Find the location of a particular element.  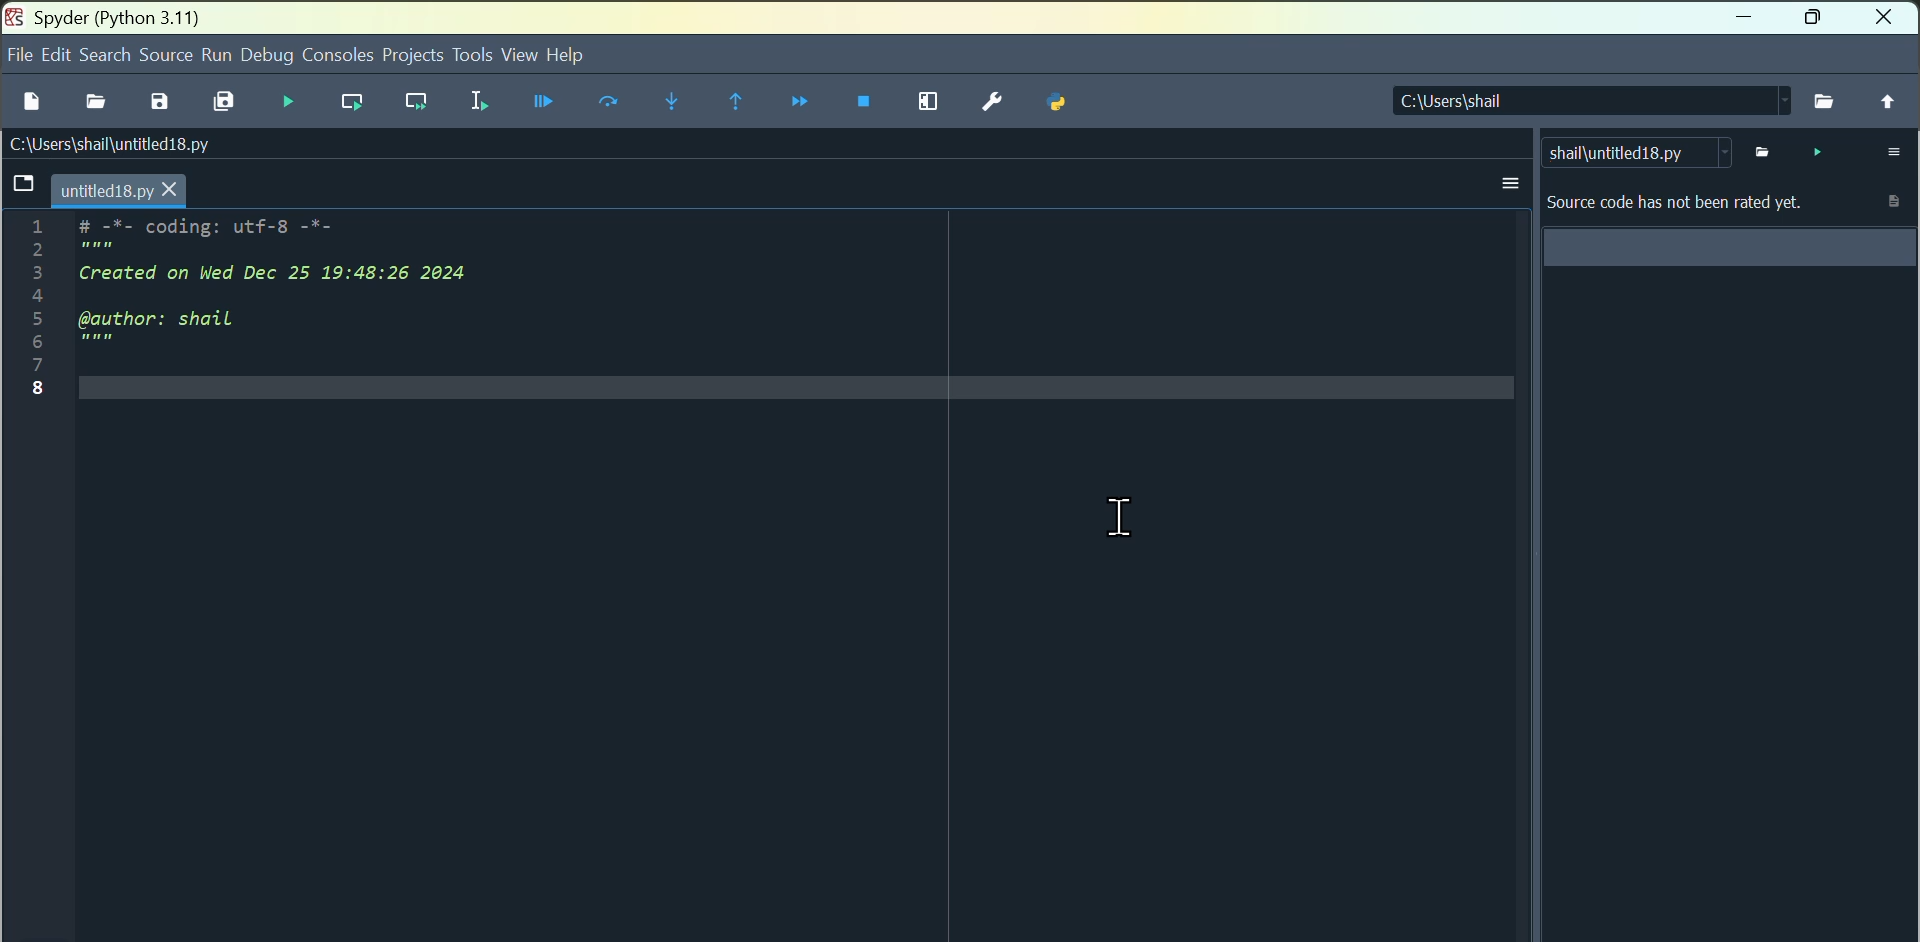

view is located at coordinates (518, 57).